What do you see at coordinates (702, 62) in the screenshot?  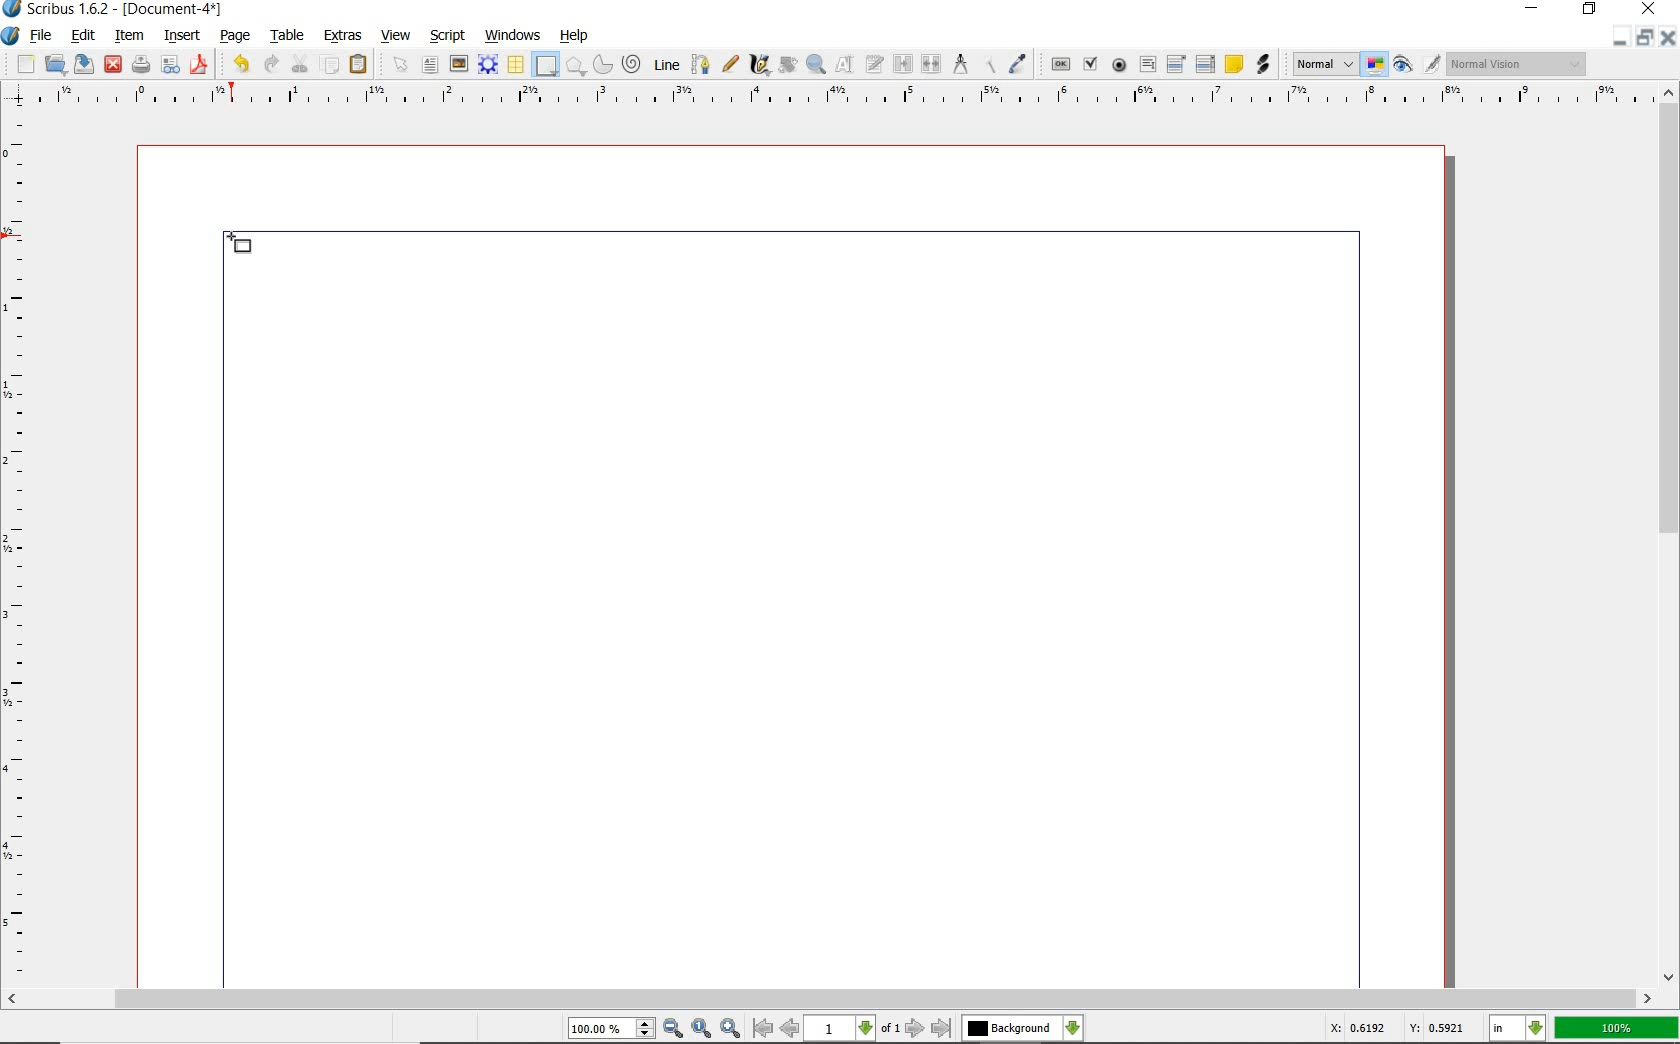 I see `Bezier curve` at bounding box center [702, 62].